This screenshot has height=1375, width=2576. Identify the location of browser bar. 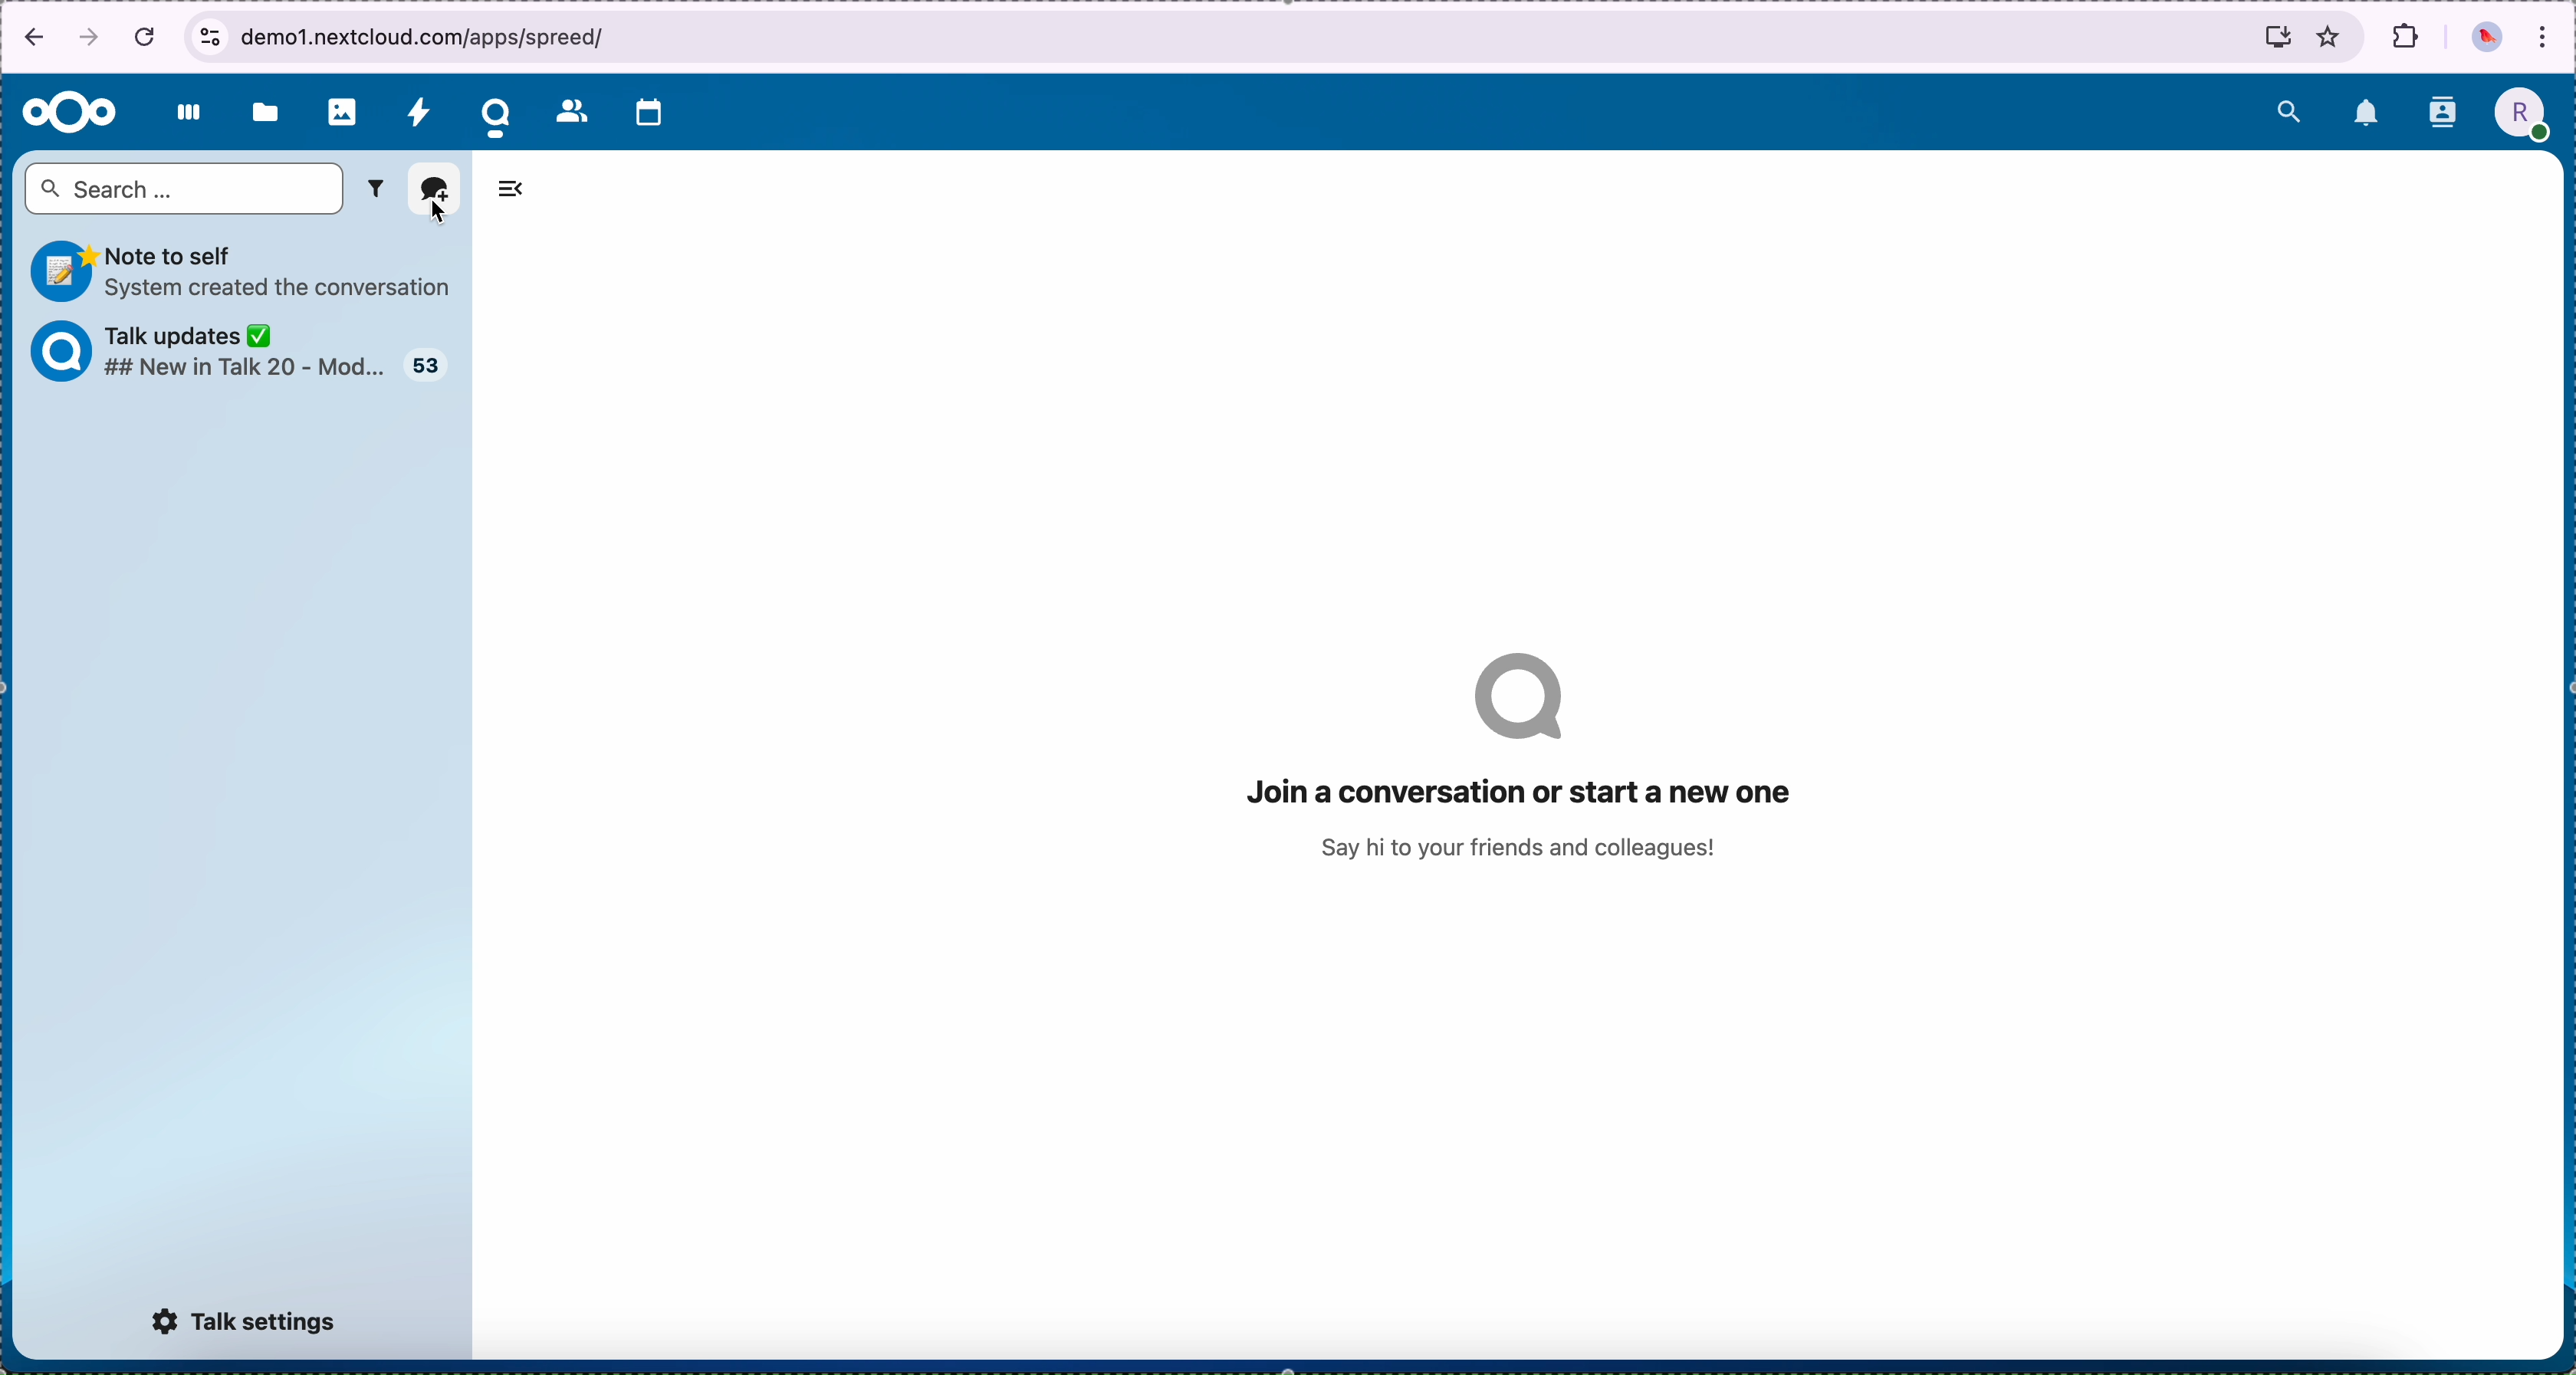
(1281, 38).